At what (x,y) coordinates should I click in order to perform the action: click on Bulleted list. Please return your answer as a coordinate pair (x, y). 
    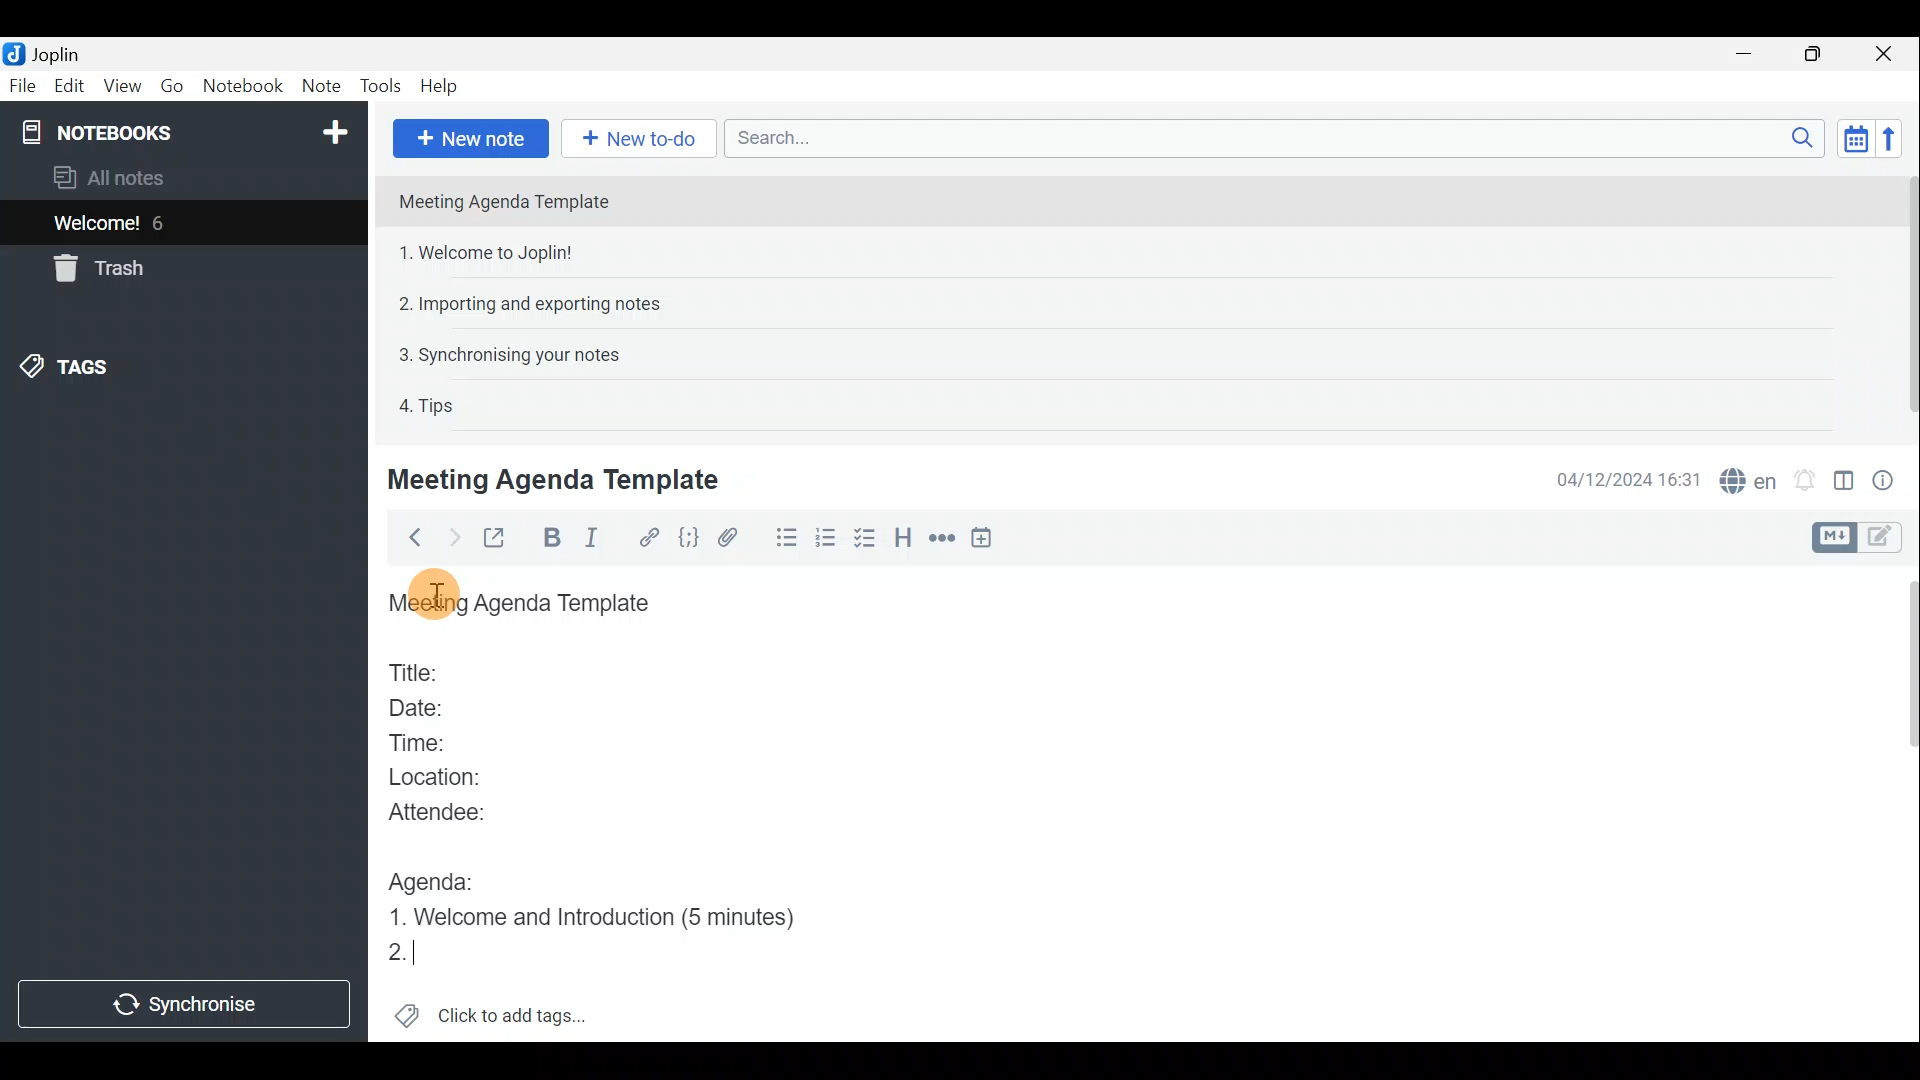
    Looking at the image, I should click on (785, 538).